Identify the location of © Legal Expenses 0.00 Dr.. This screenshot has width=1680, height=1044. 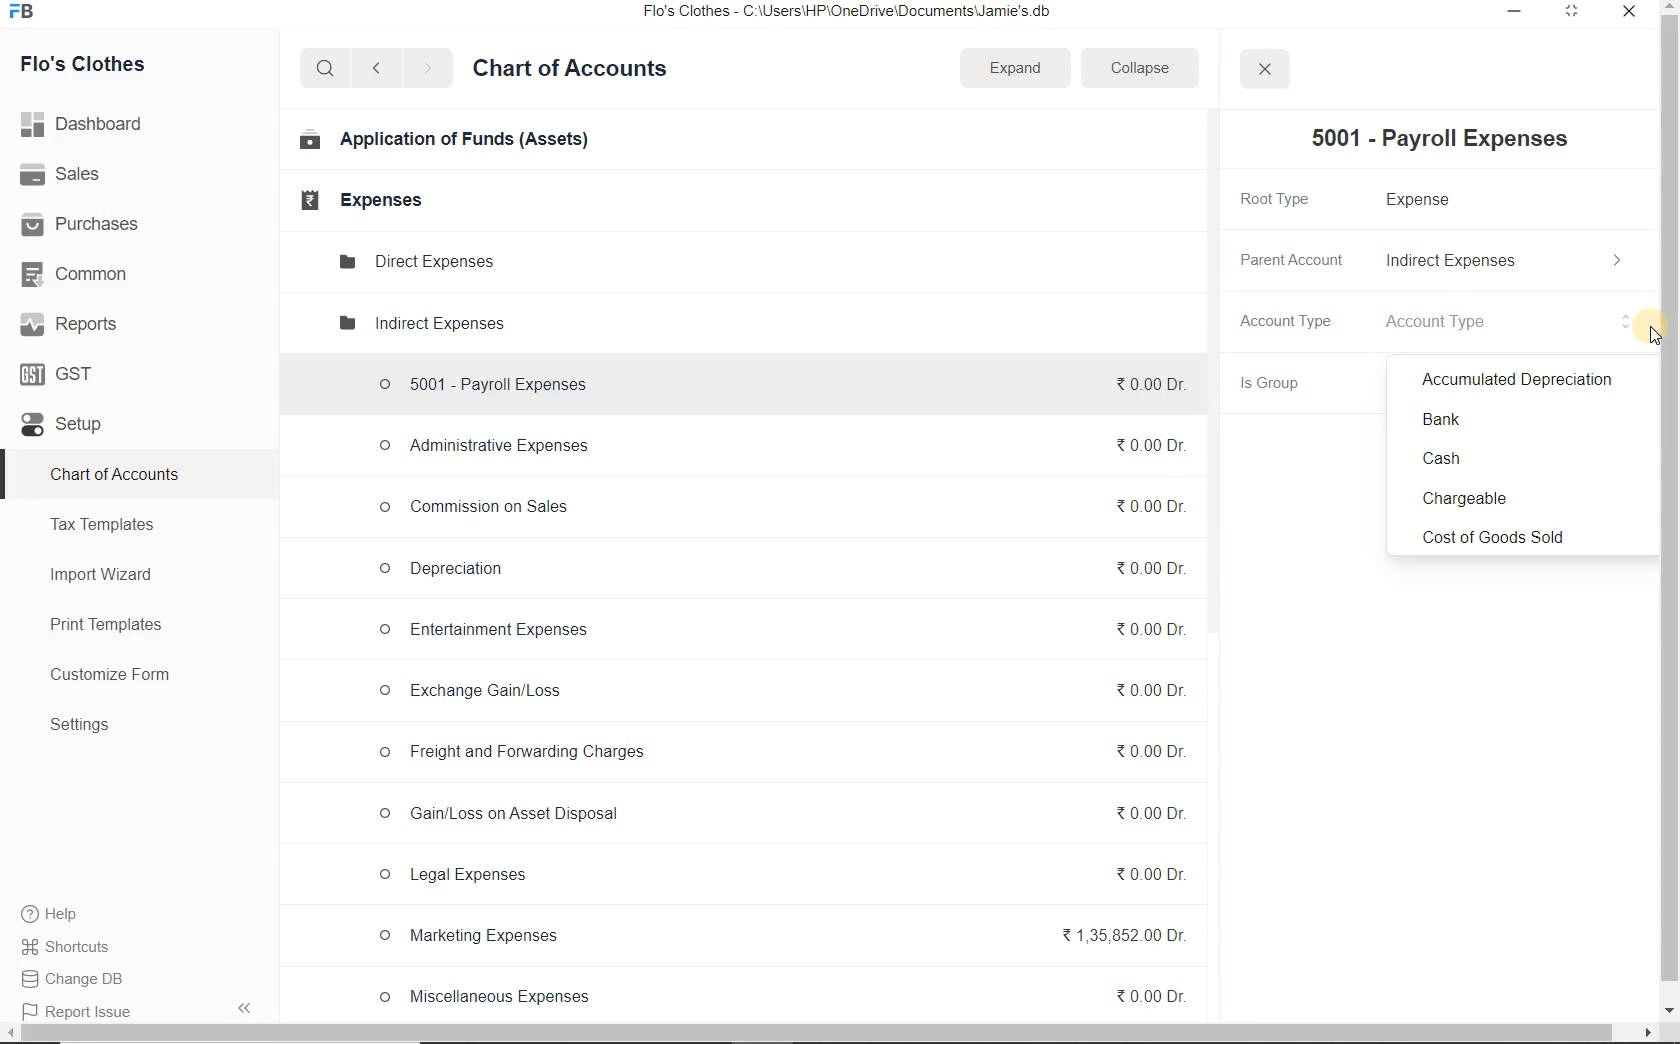
(776, 873).